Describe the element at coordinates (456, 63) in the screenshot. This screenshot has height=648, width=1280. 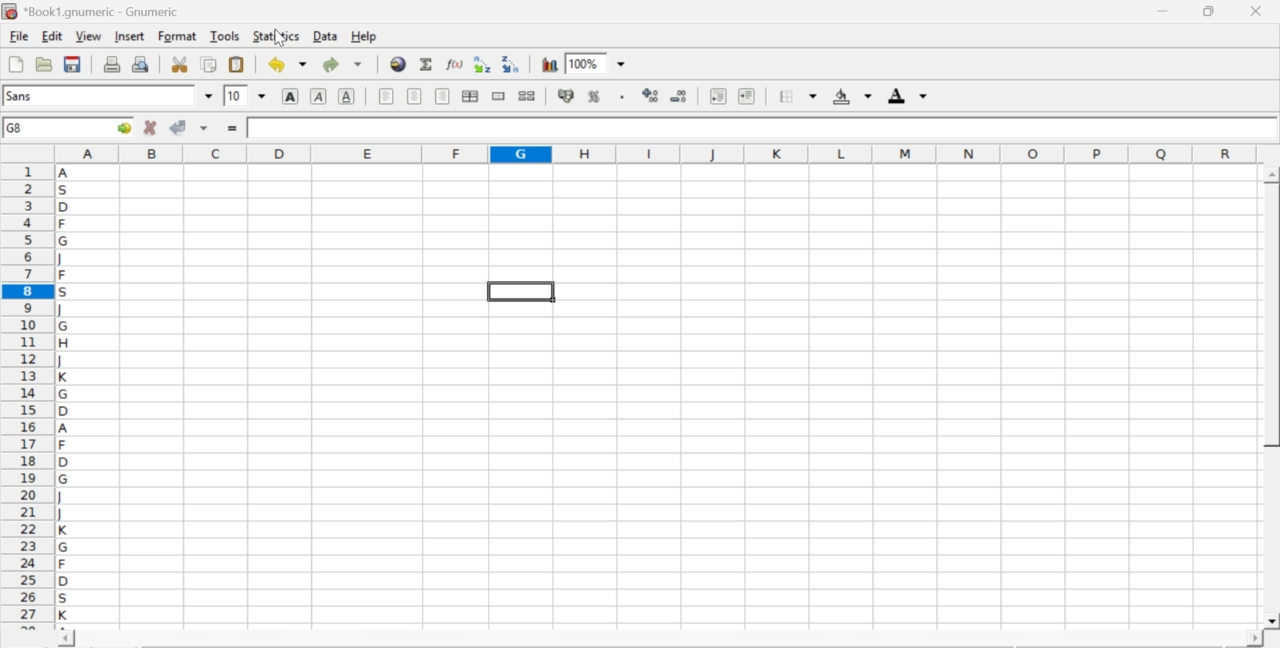
I see `edit function in current cell` at that location.